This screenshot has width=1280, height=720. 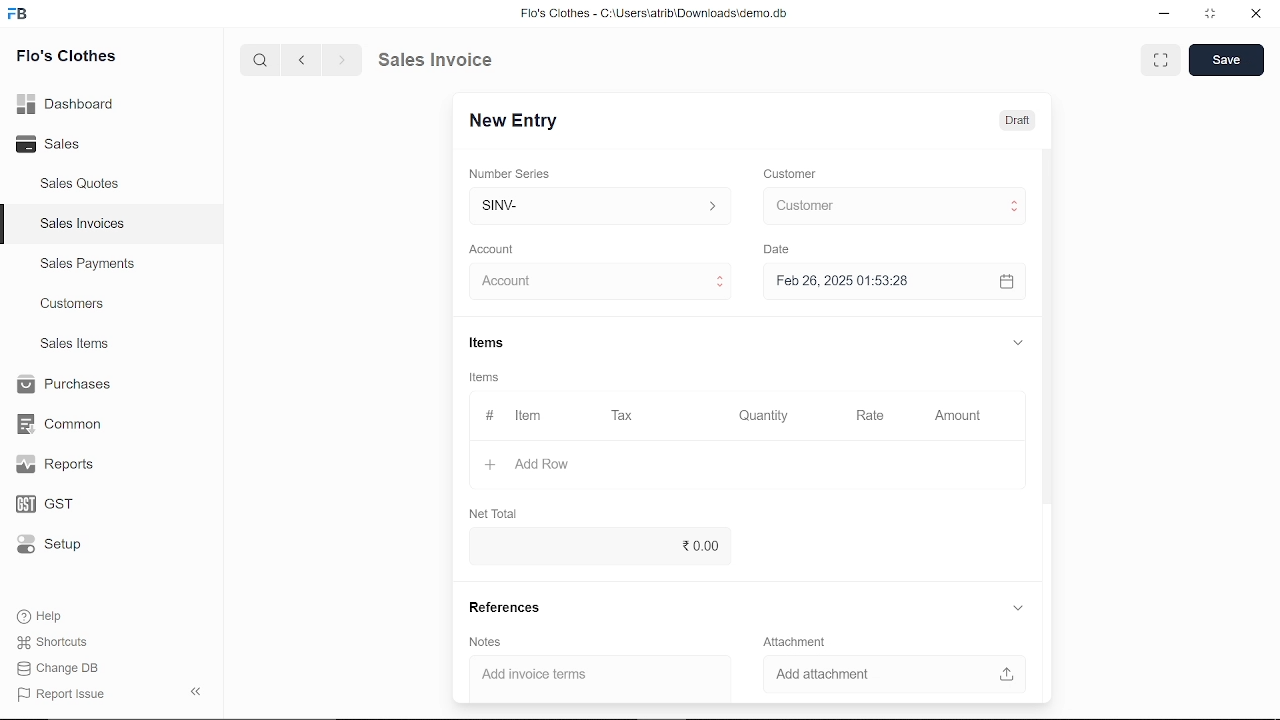 What do you see at coordinates (483, 642) in the screenshot?
I see `Notes` at bounding box center [483, 642].